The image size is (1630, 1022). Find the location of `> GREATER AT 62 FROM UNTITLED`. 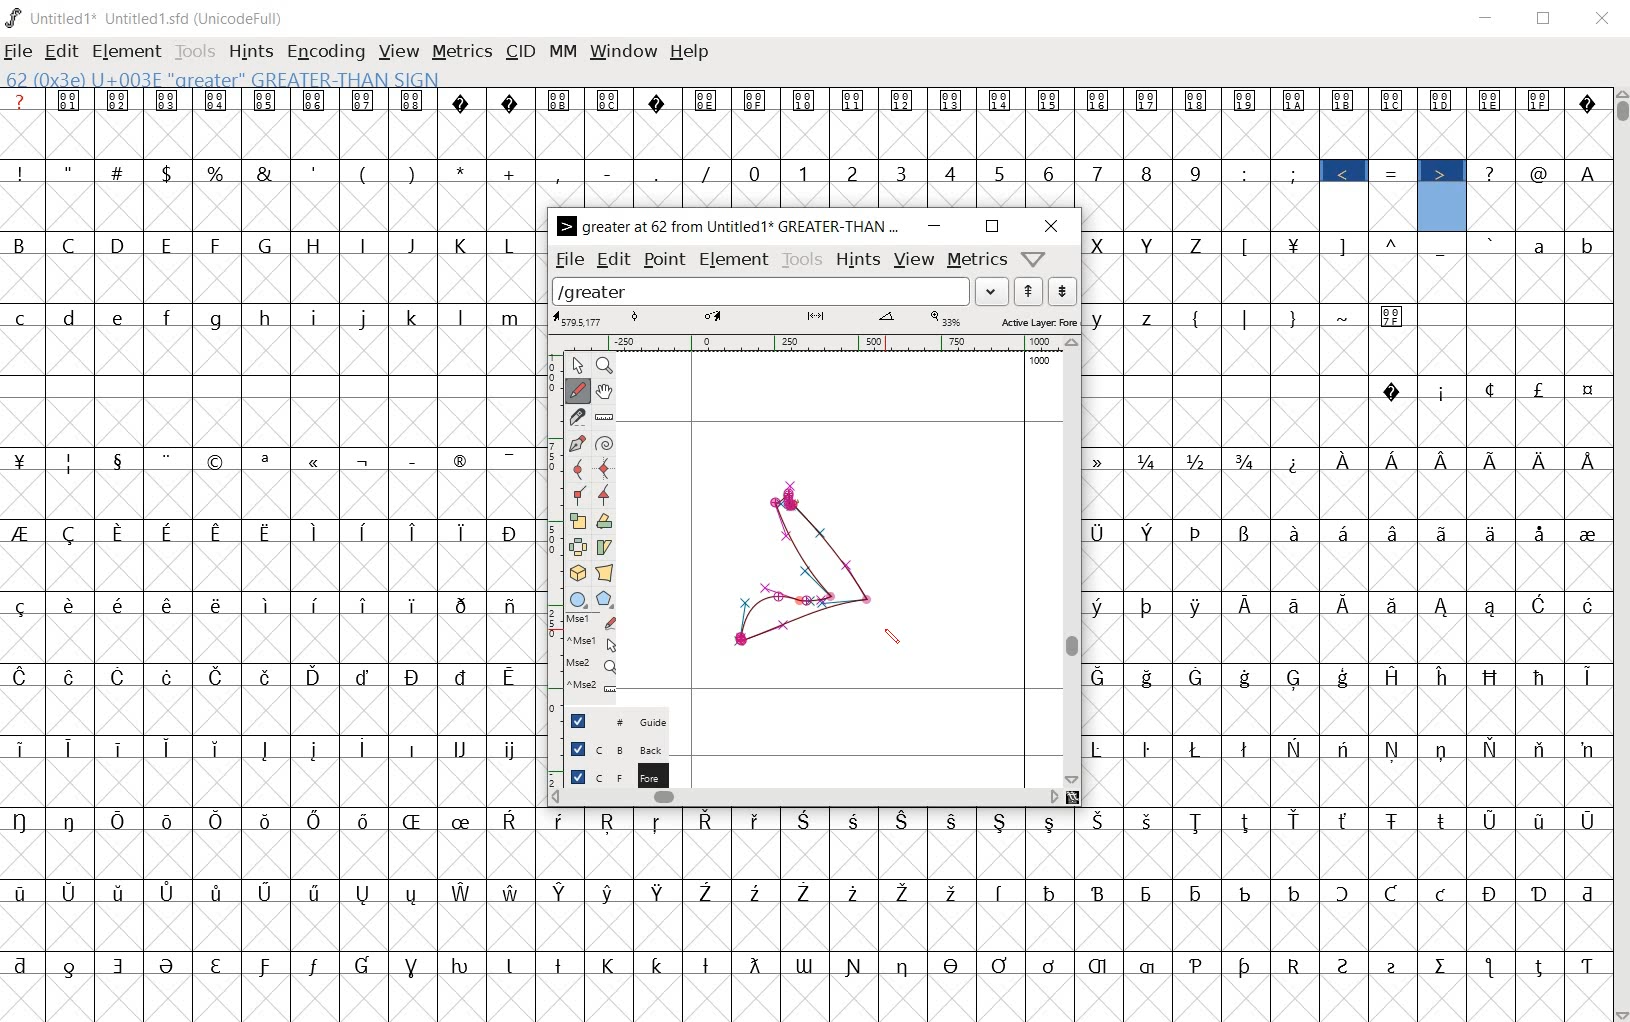

> GREATER AT 62 FROM UNTITLED is located at coordinates (729, 226).